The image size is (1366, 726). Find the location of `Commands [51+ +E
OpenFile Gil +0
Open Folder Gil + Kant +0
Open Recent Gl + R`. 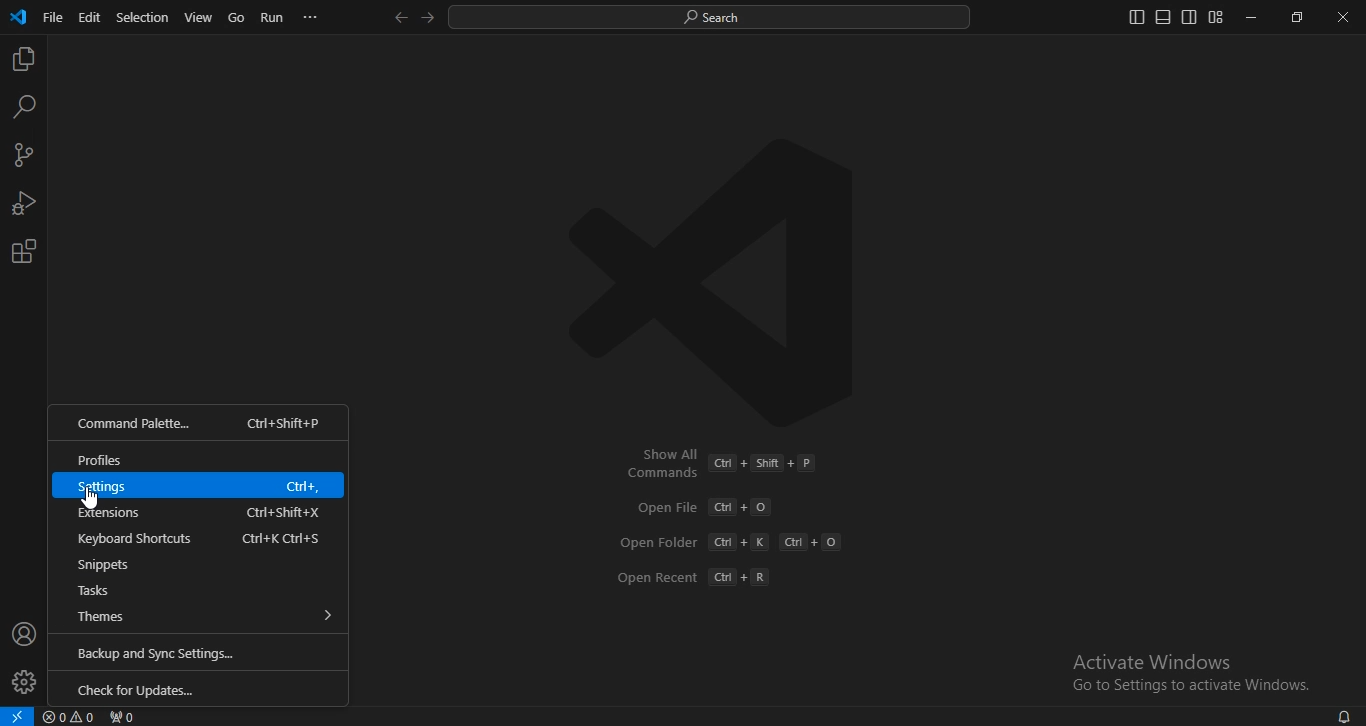

Commands [51+ +E
OpenFile Gil +0
Open Folder Gil + Kant +0
Open Recent Gl + R is located at coordinates (730, 519).